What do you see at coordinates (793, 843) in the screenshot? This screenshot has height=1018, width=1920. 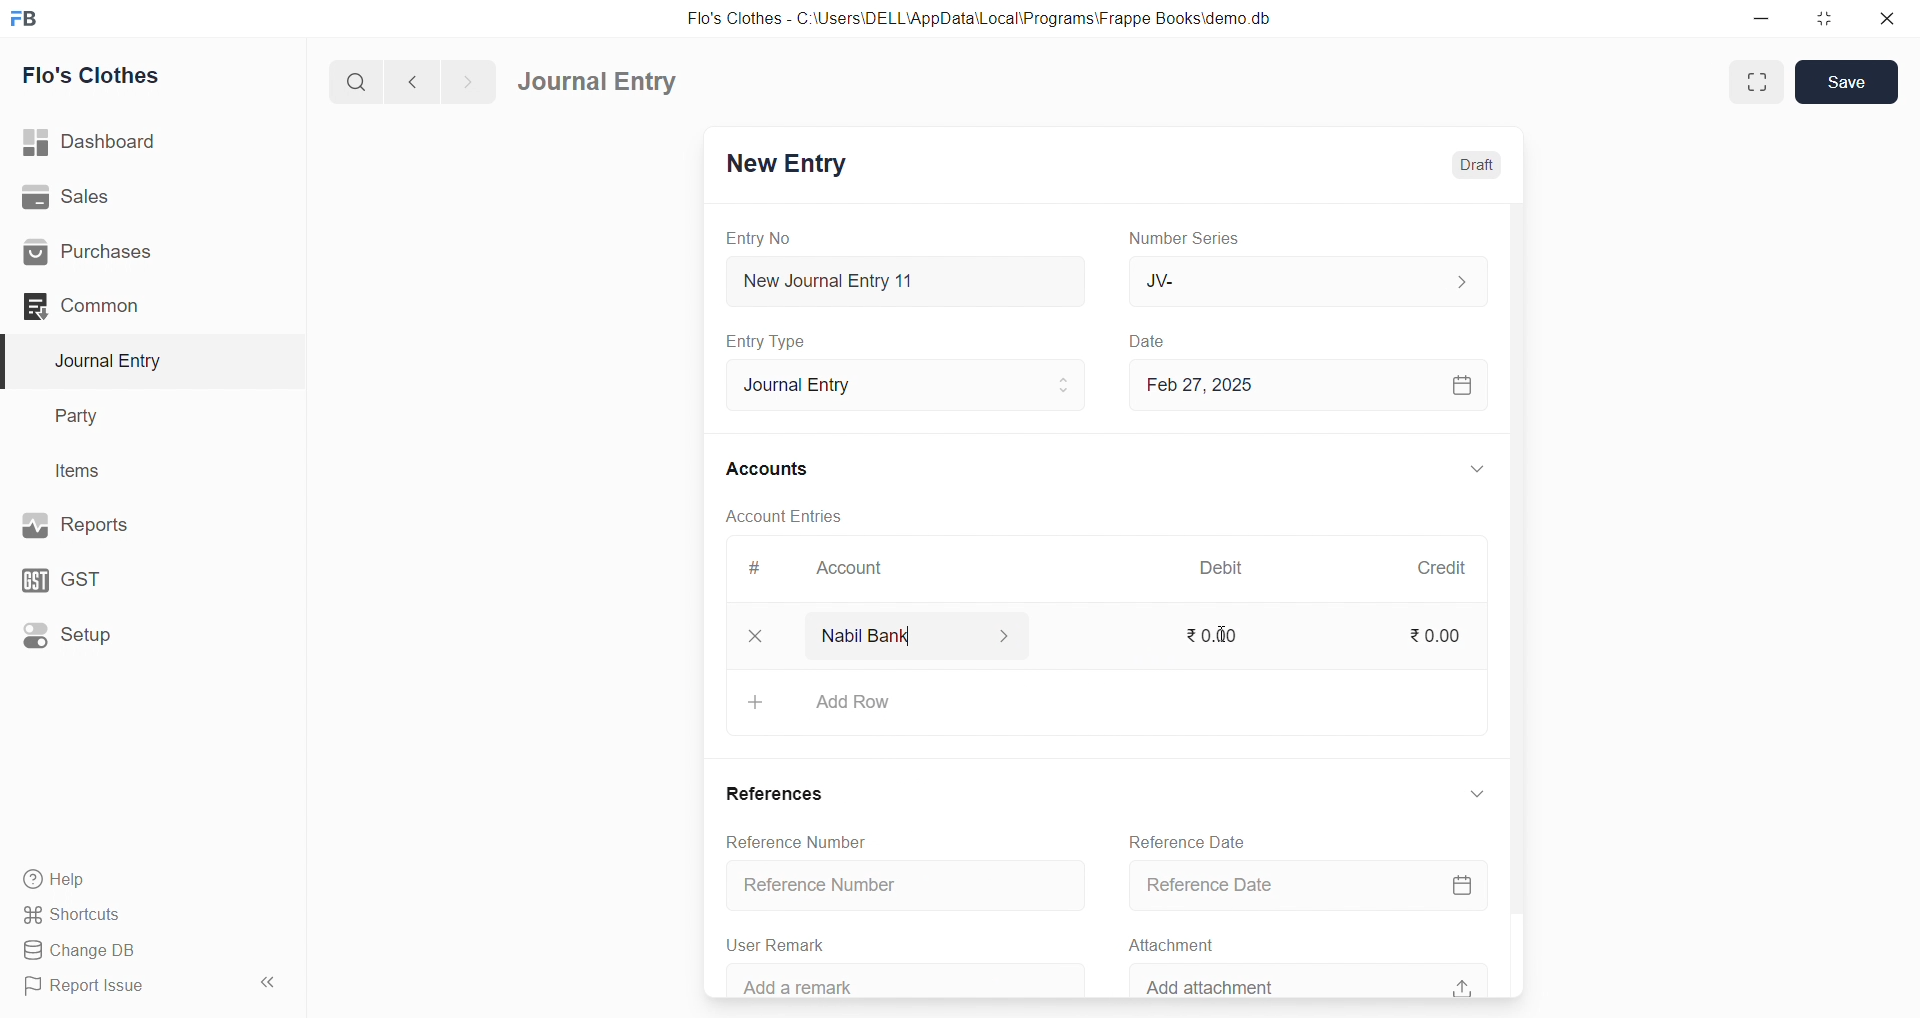 I see `Reference Number` at bounding box center [793, 843].